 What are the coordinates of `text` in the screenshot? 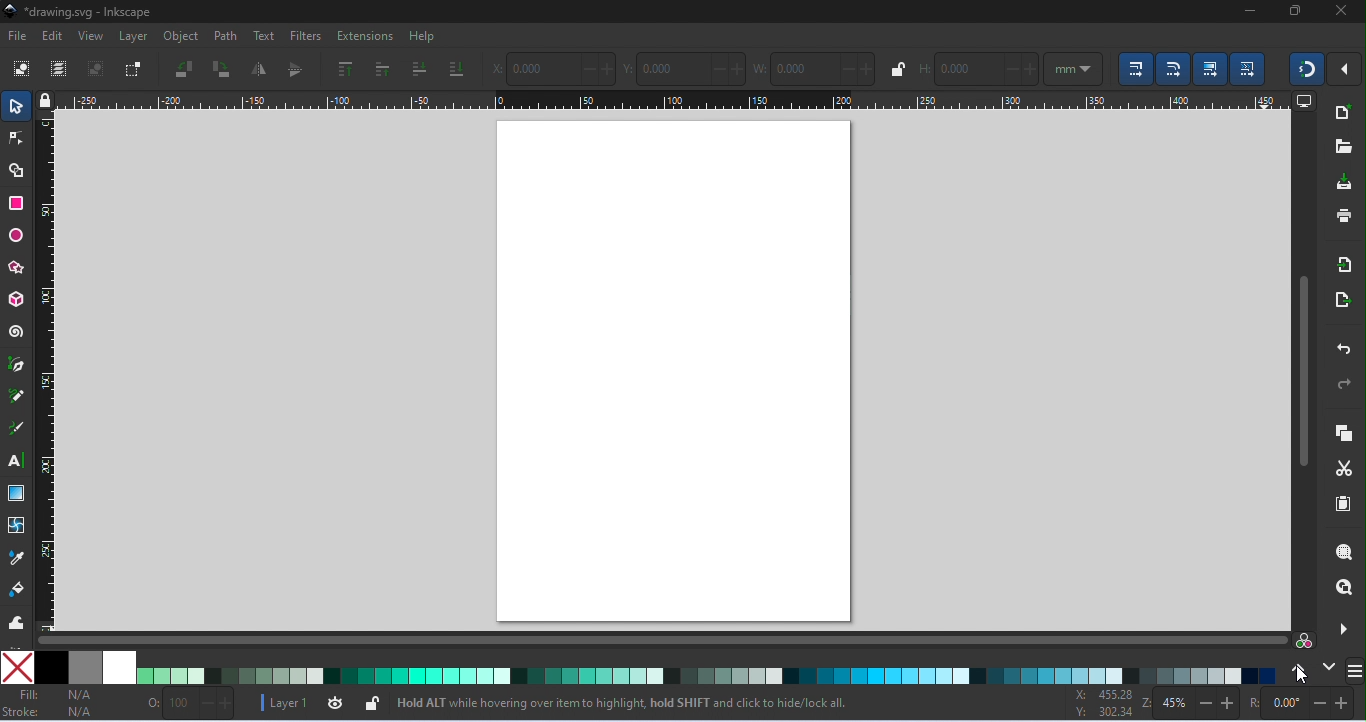 It's located at (19, 463).